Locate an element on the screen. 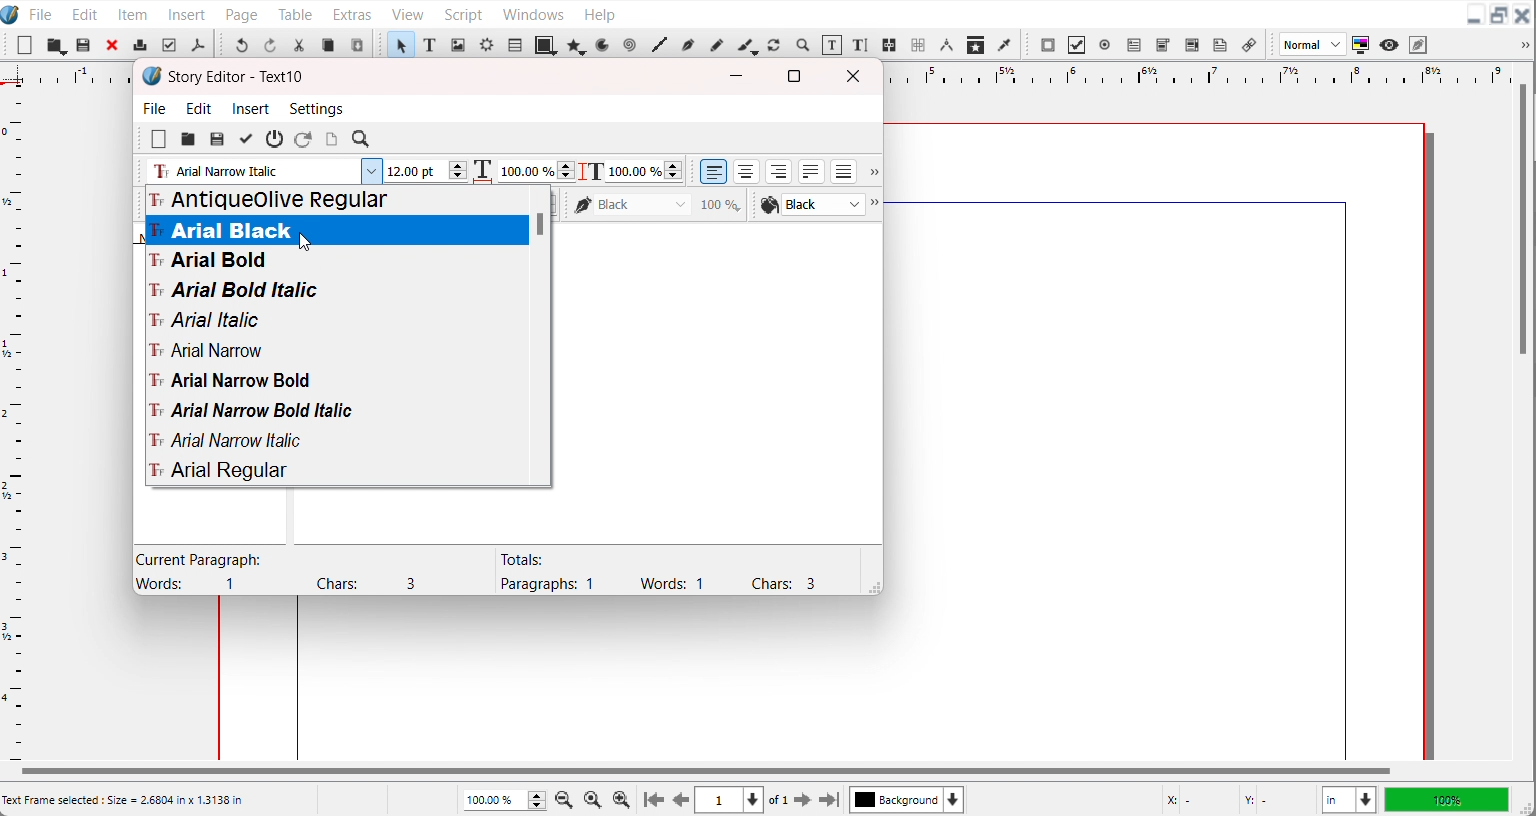 Image resolution: width=1536 pixels, height=816 pixels. Align text right is located at coordinates (779, 171).